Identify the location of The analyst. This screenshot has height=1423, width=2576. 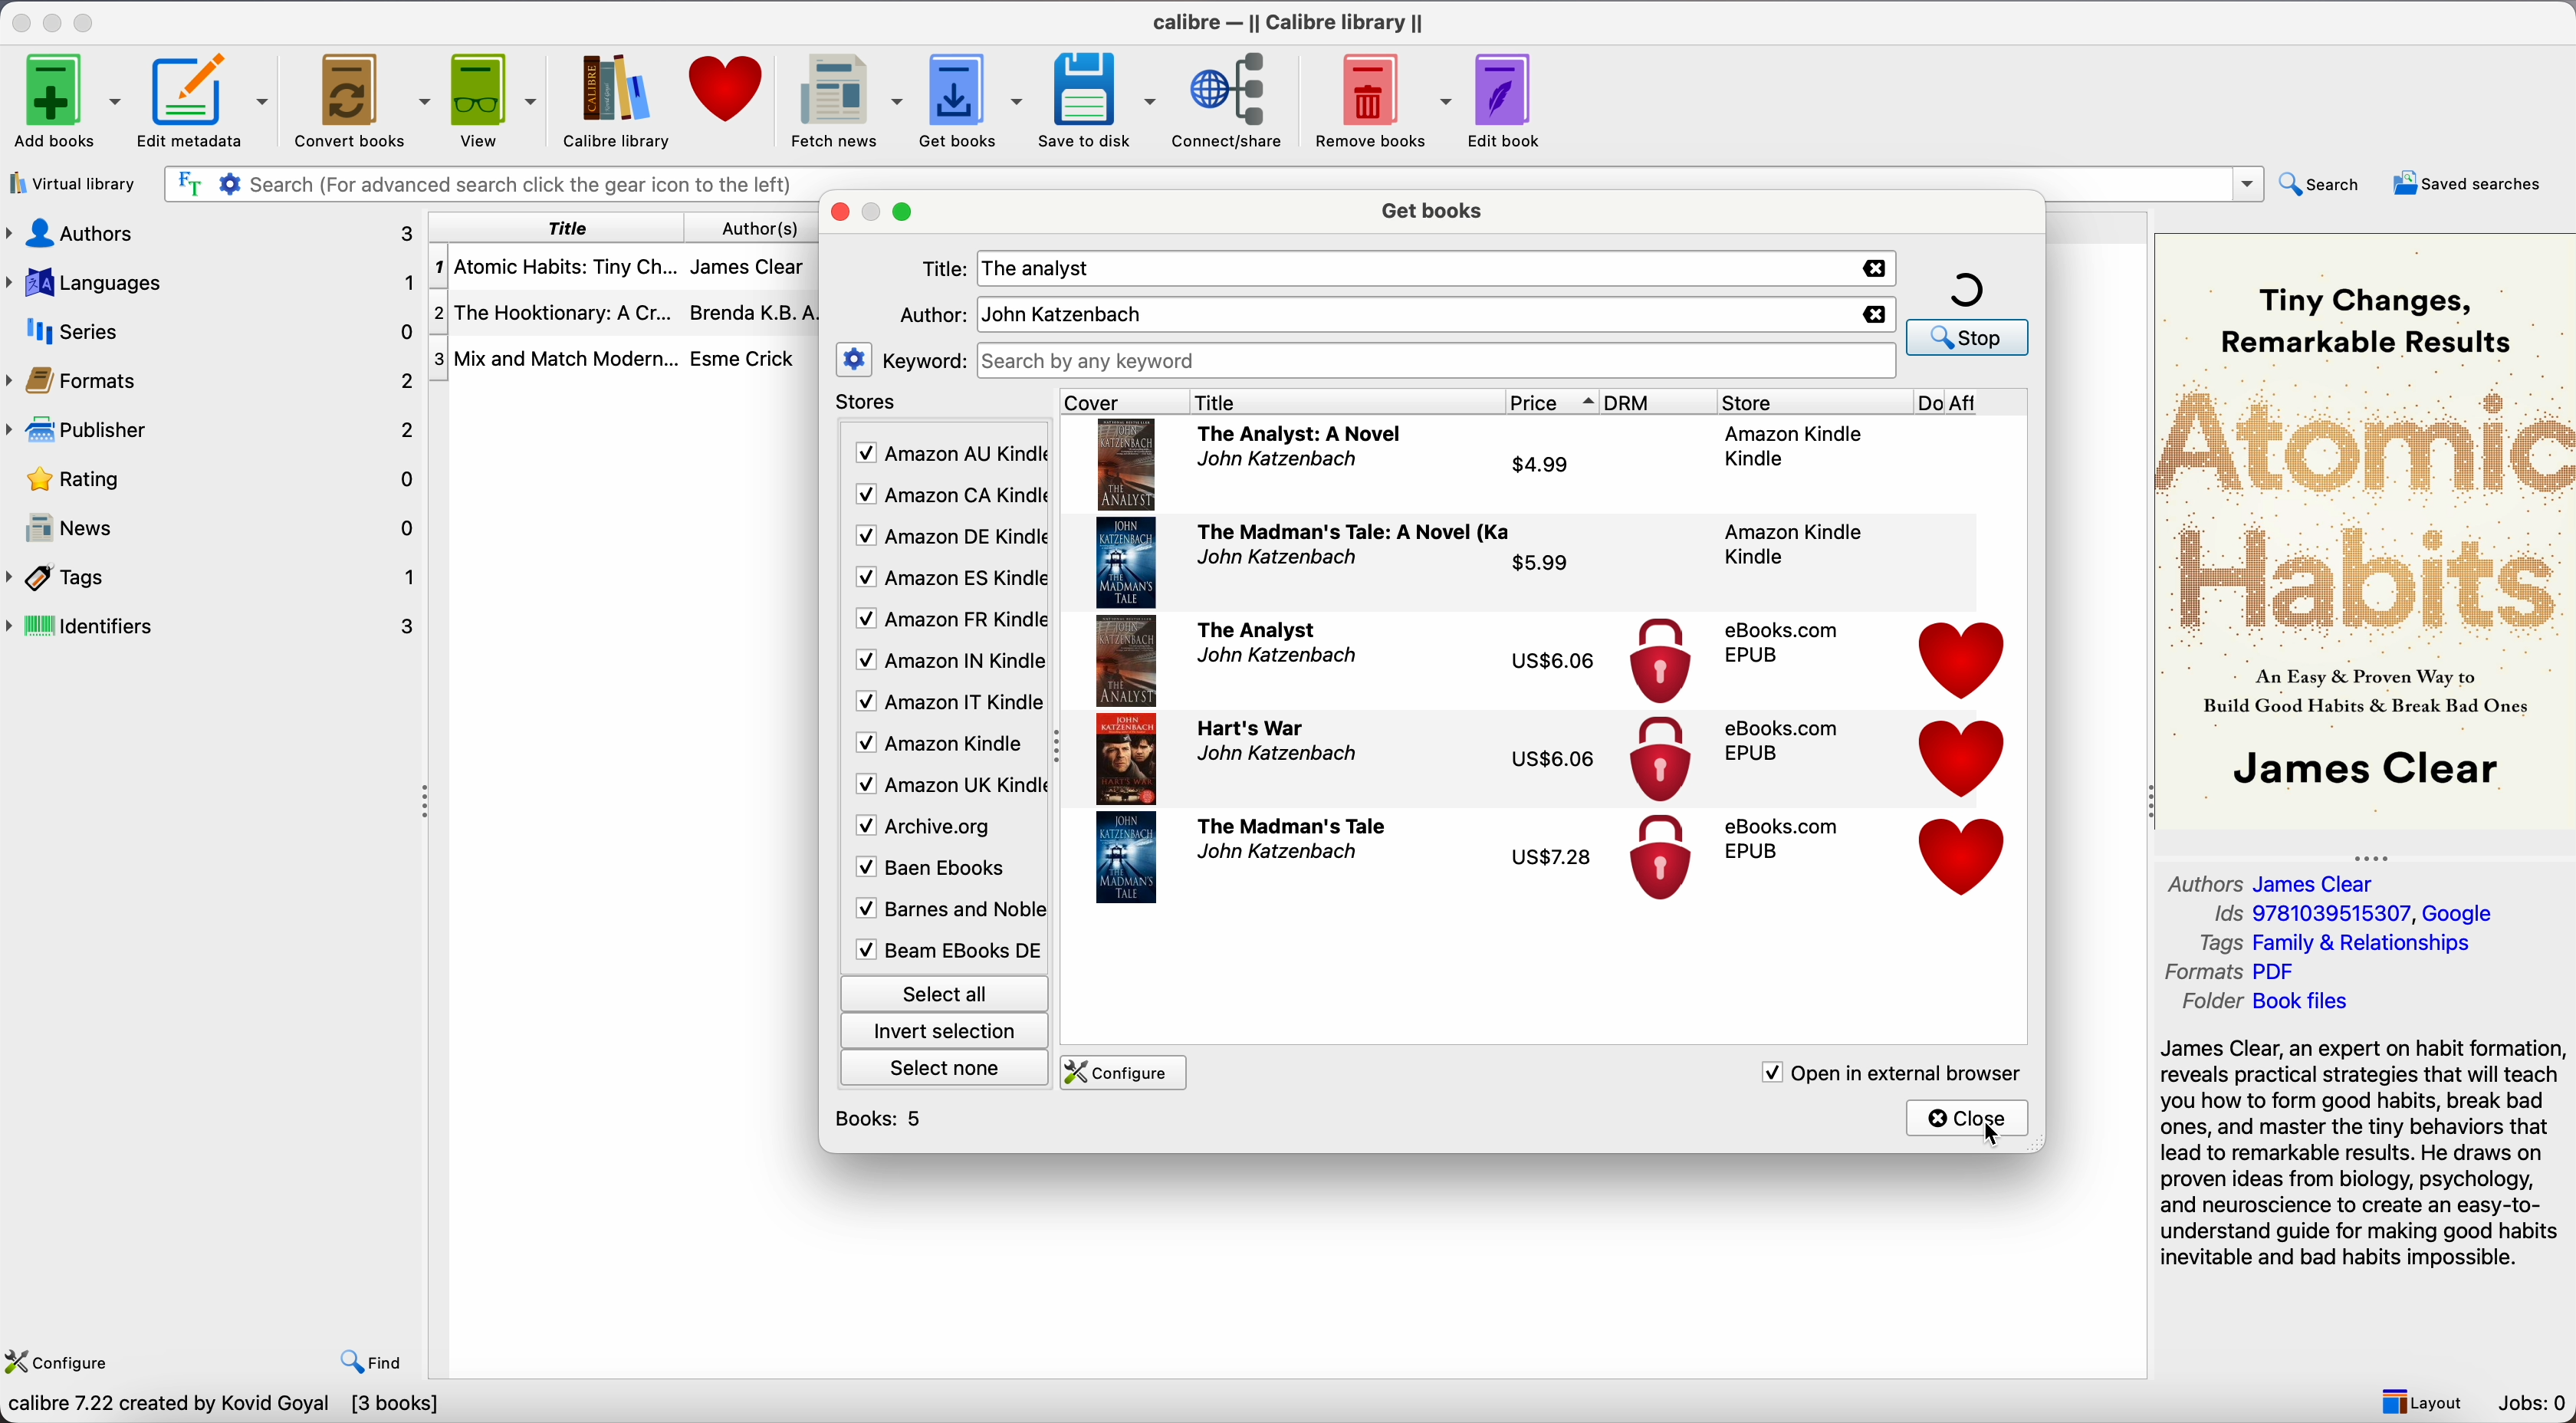
(1044, 268).